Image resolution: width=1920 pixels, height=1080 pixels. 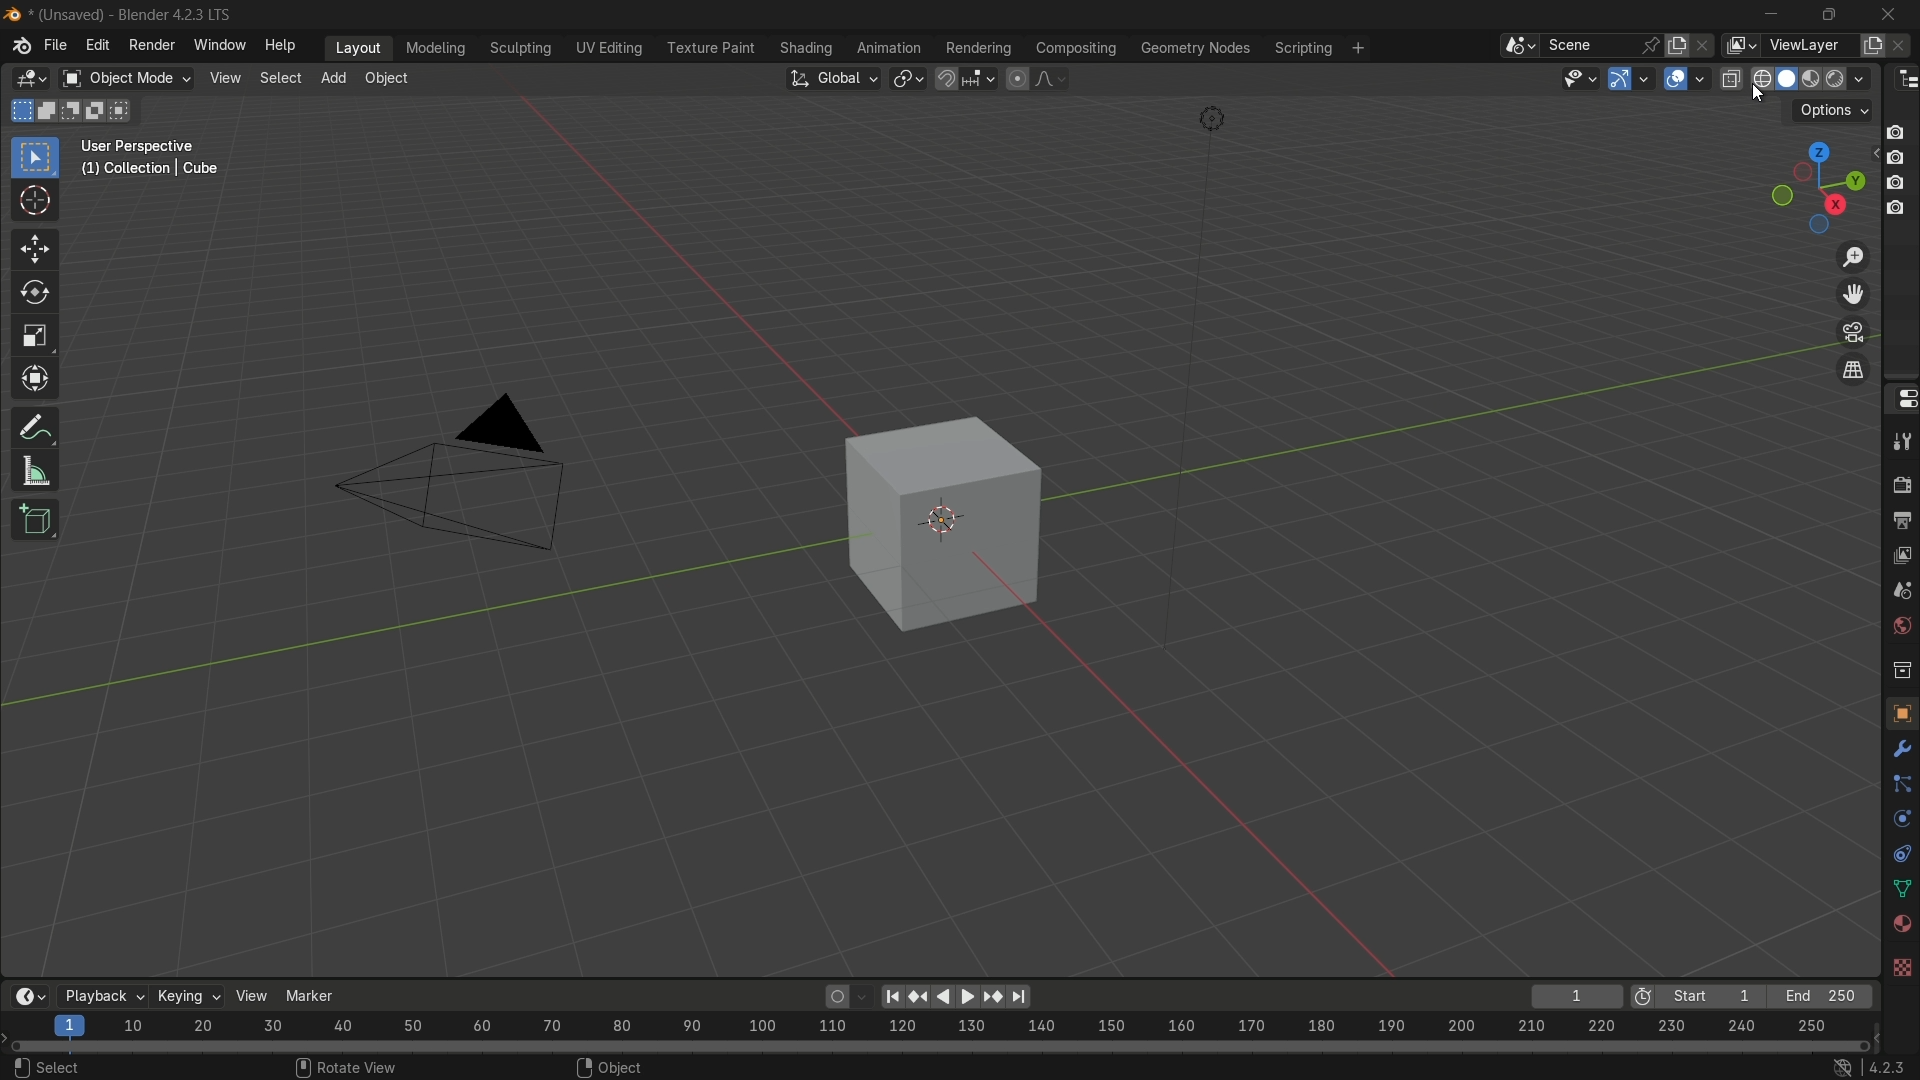 I want to click on transform pivot point, so click(x=908, y=79).